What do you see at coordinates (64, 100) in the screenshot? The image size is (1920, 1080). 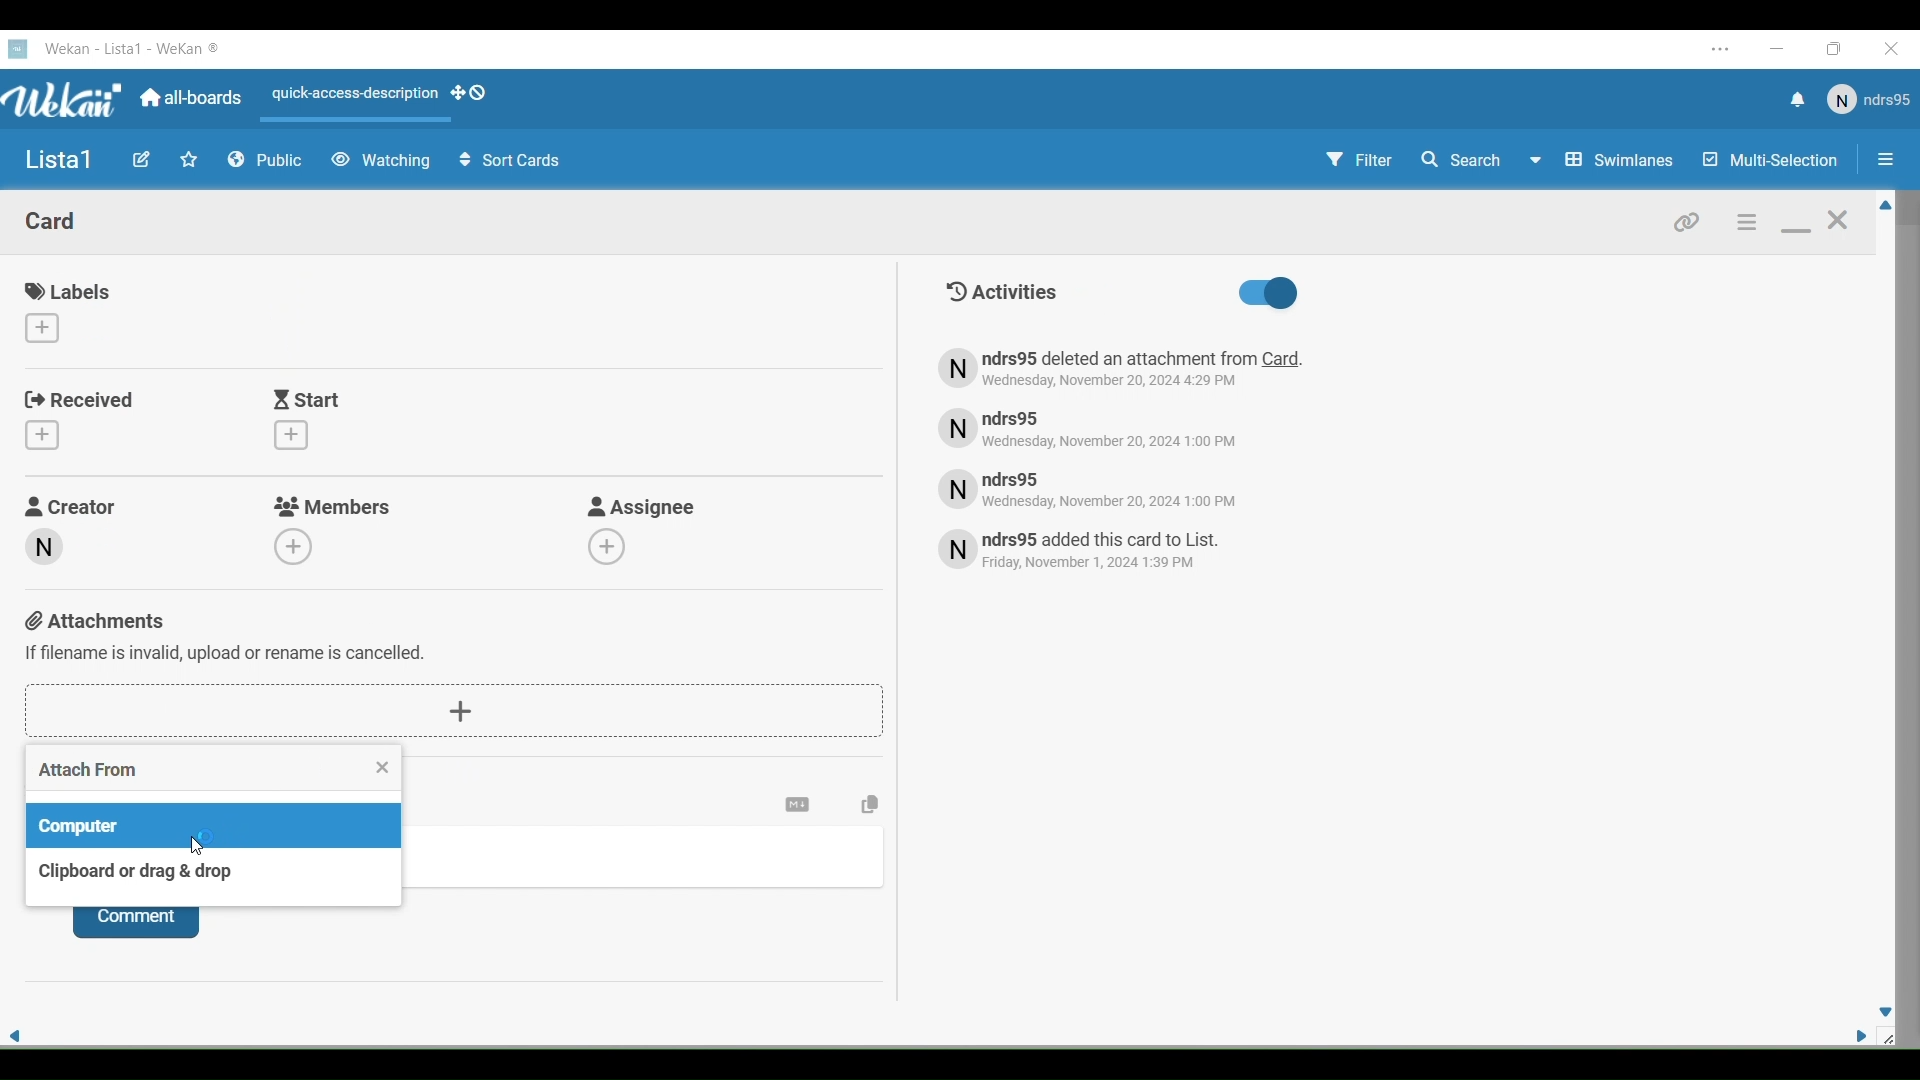 I see `WeKan` at bounding box center [64, 100].